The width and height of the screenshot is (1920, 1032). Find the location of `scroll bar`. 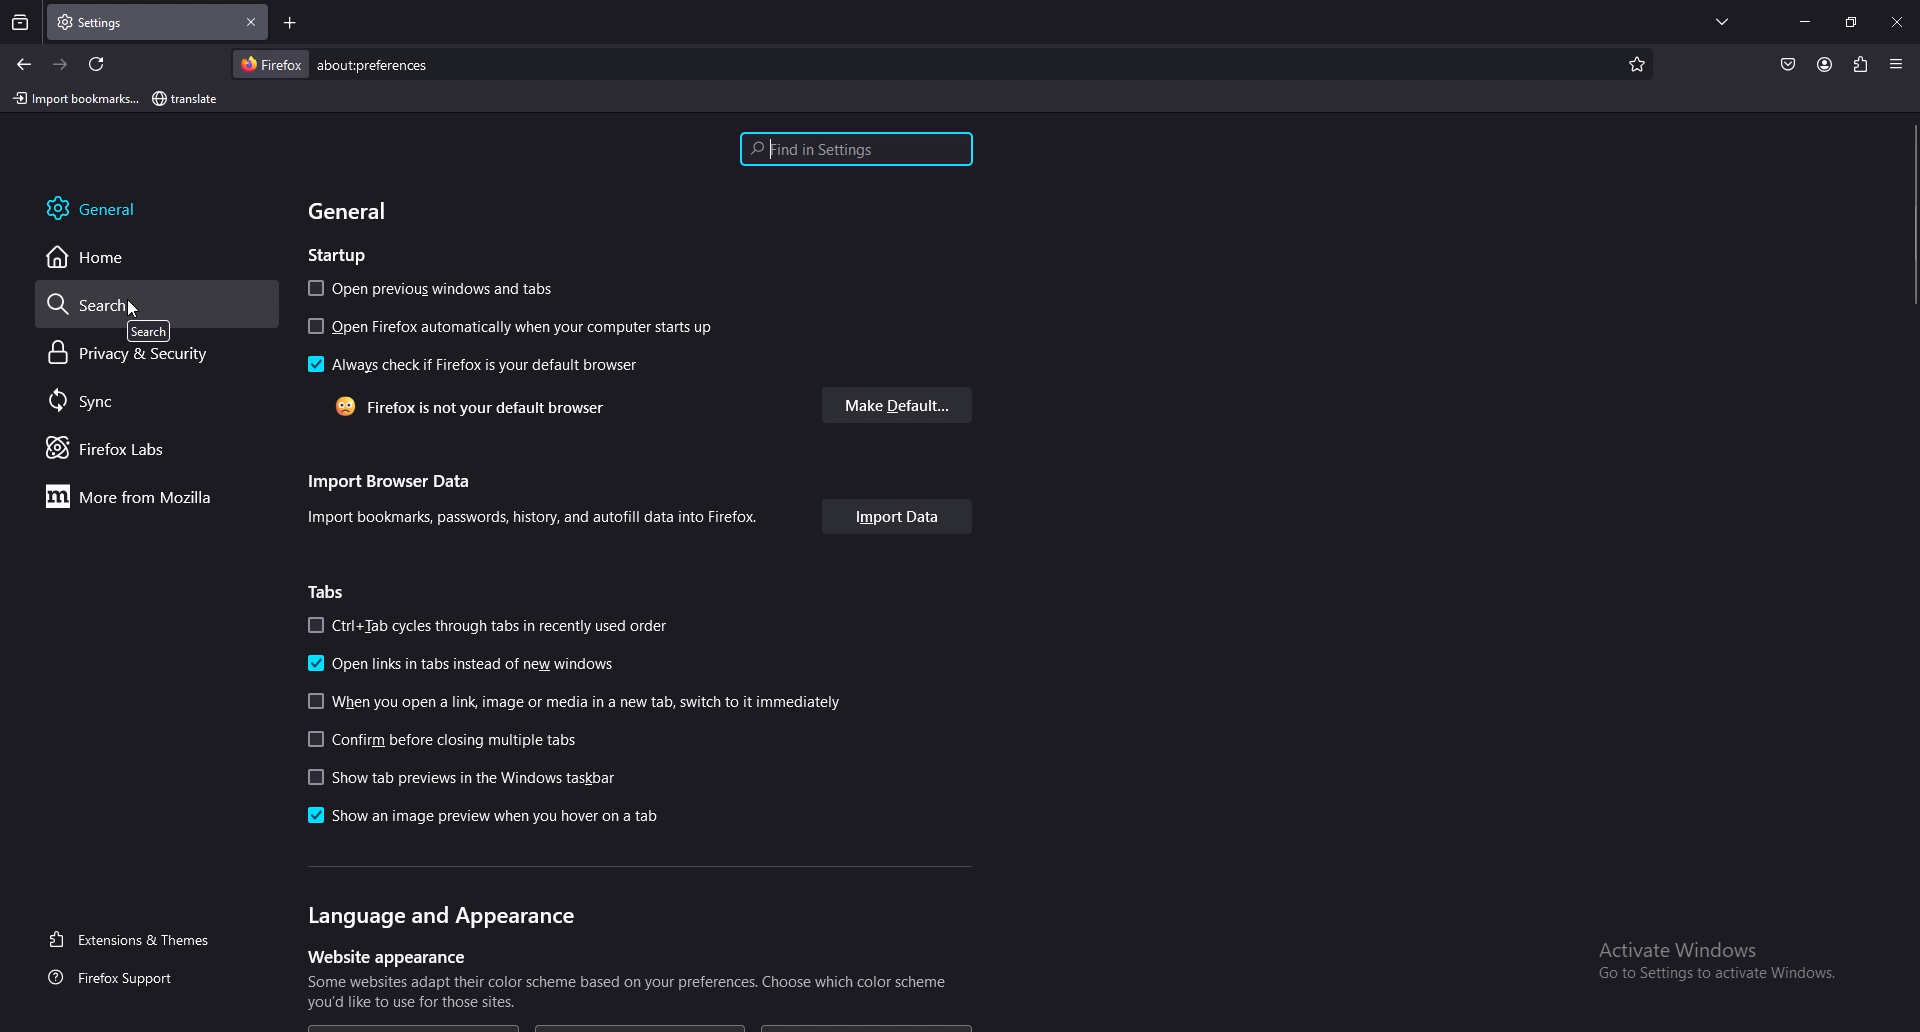

scroll bar is located at coordinates (1908, 217).